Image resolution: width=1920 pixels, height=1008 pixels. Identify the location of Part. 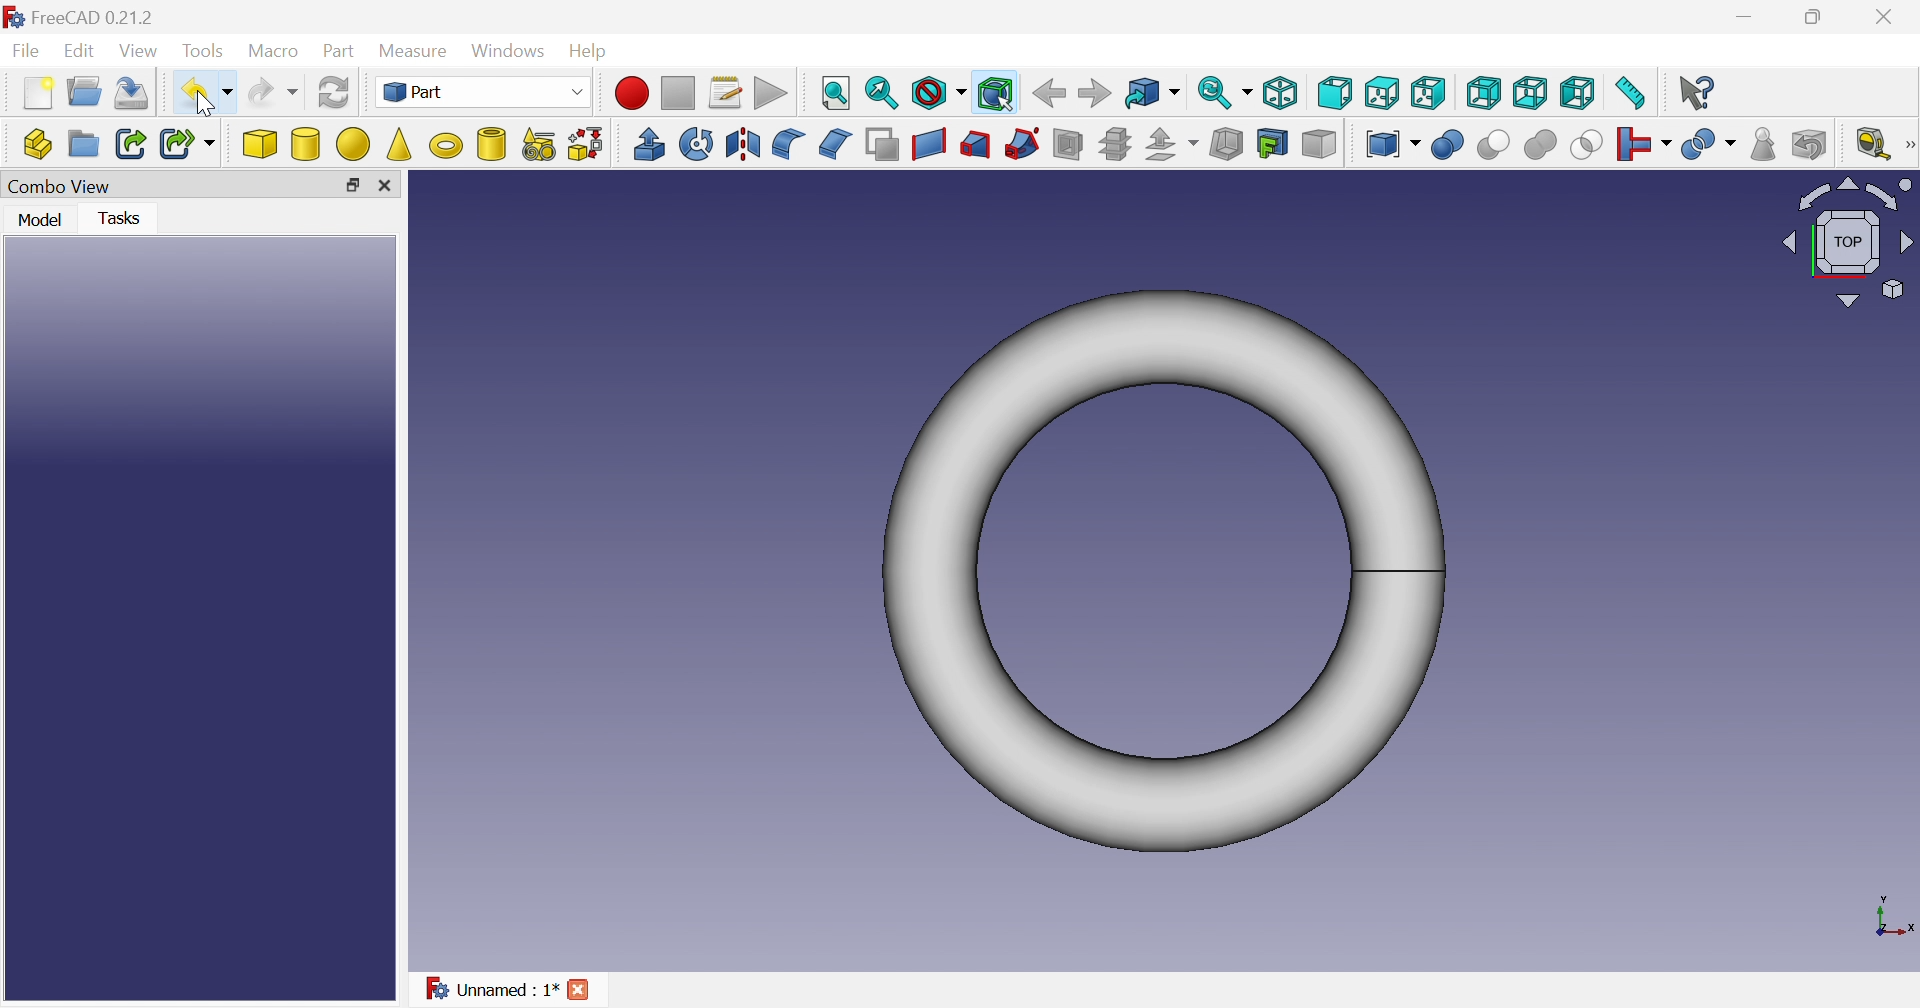
(341, 53).